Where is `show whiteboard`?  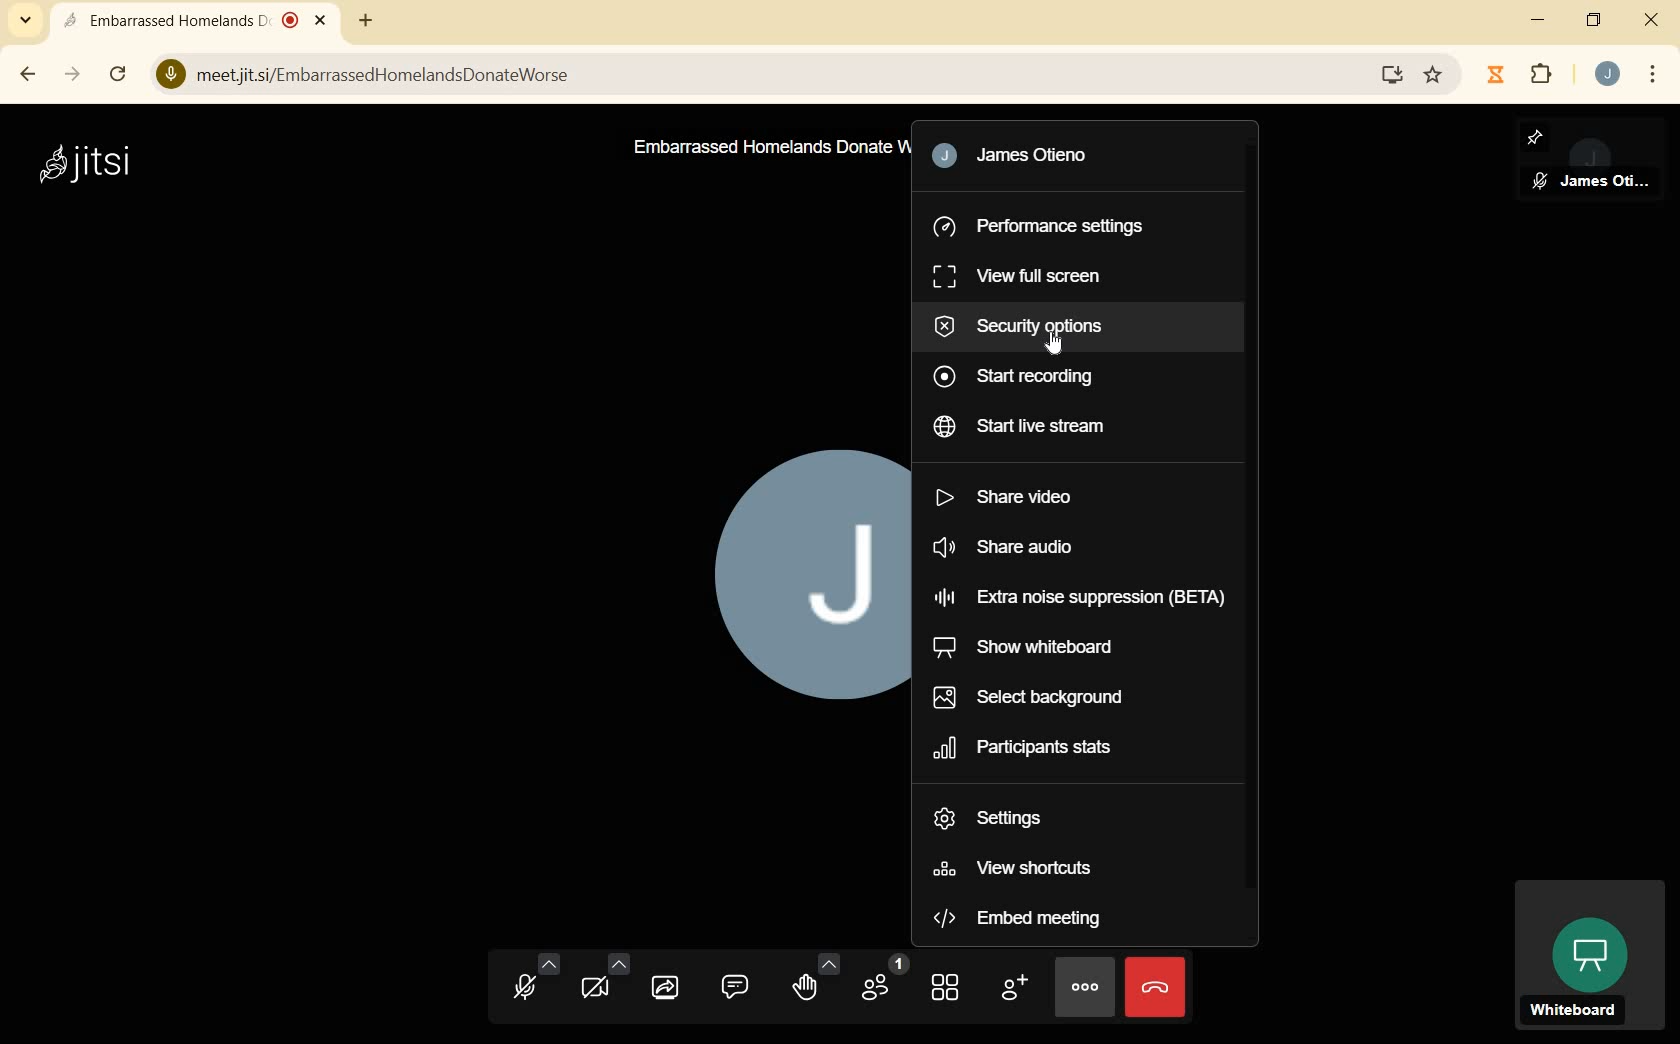 show whiteboard is located at coordinates (1057, 647).